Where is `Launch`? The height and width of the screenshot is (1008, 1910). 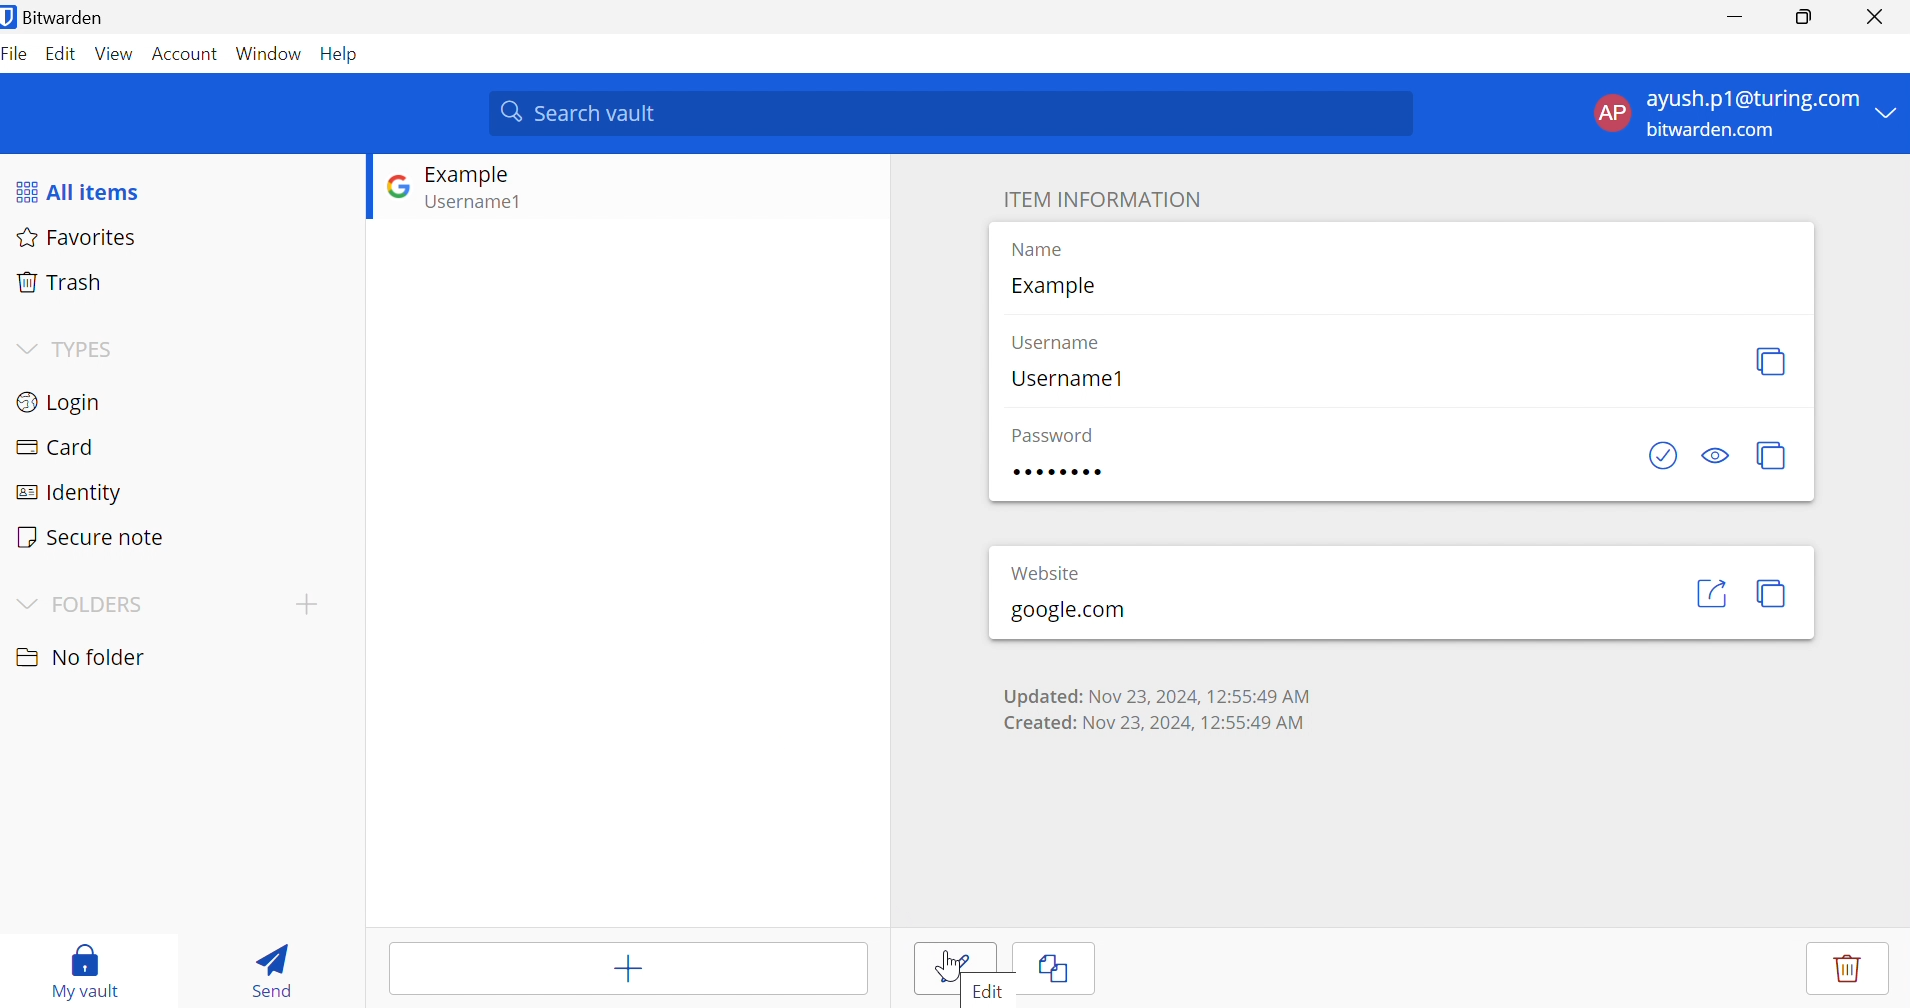 Launch is located at coordinates (1711, 593).